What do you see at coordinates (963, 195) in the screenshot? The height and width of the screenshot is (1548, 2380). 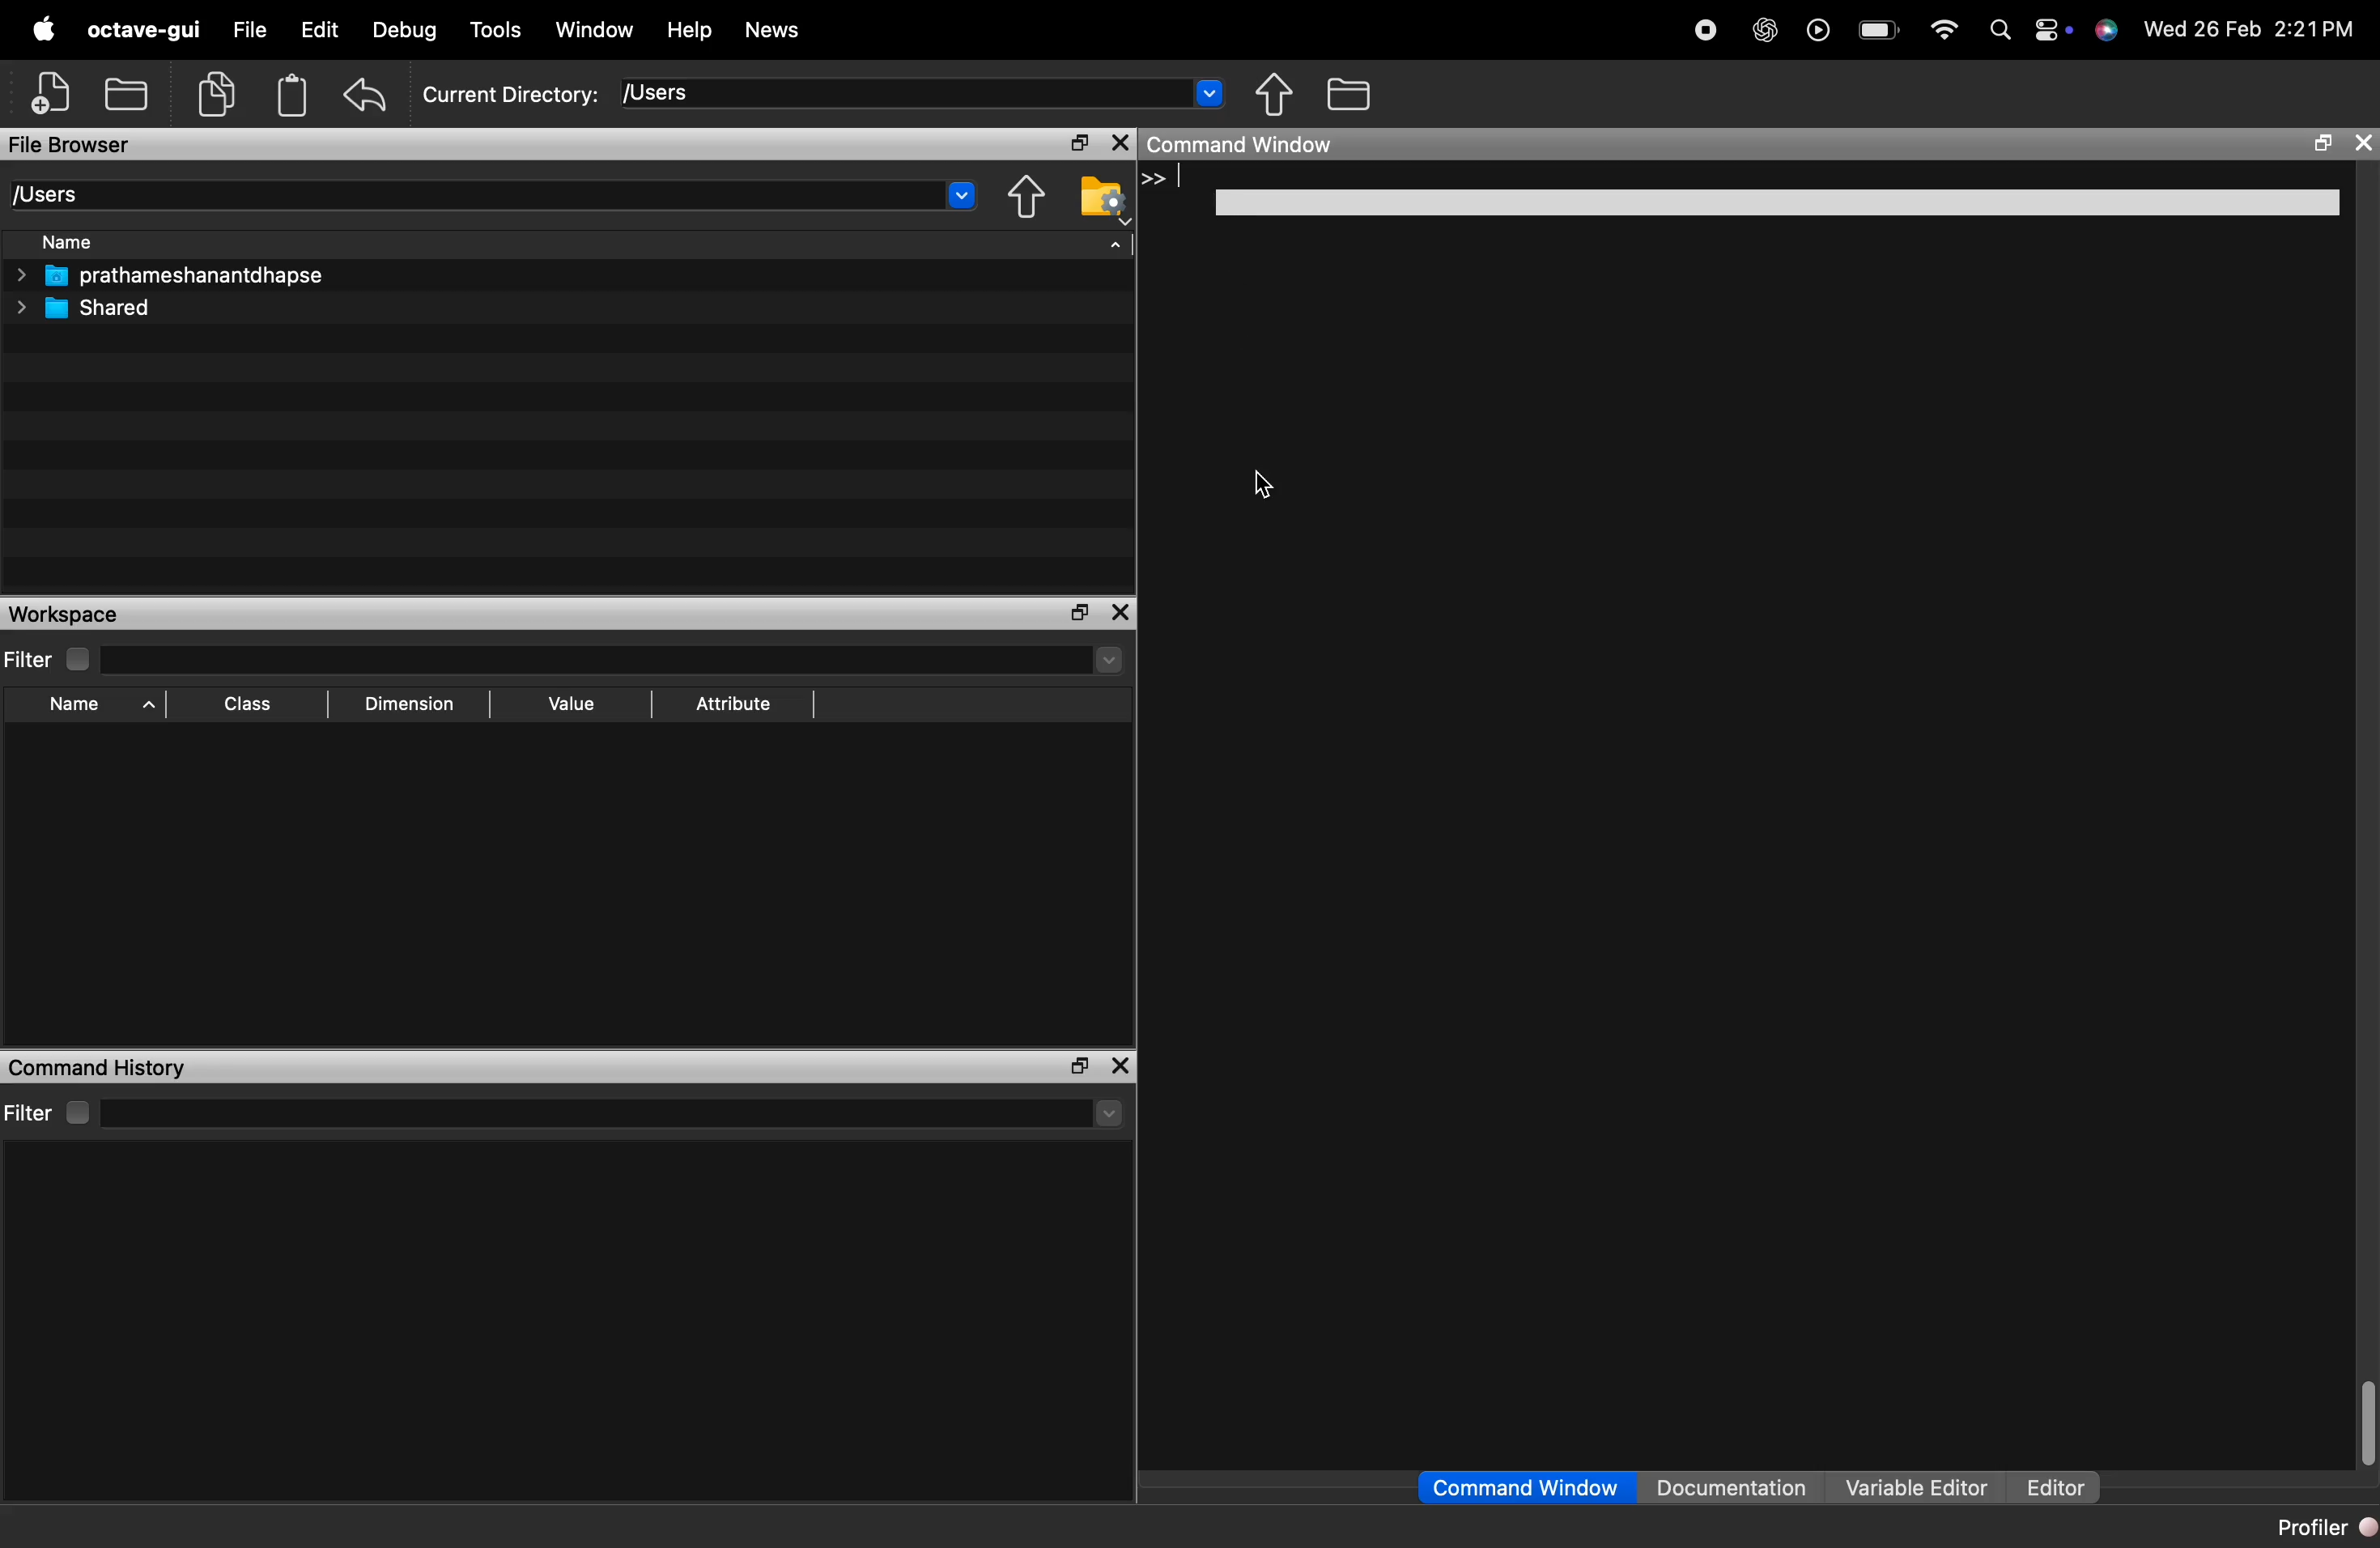 I see `dropdown` at bounding box center [963, 195].